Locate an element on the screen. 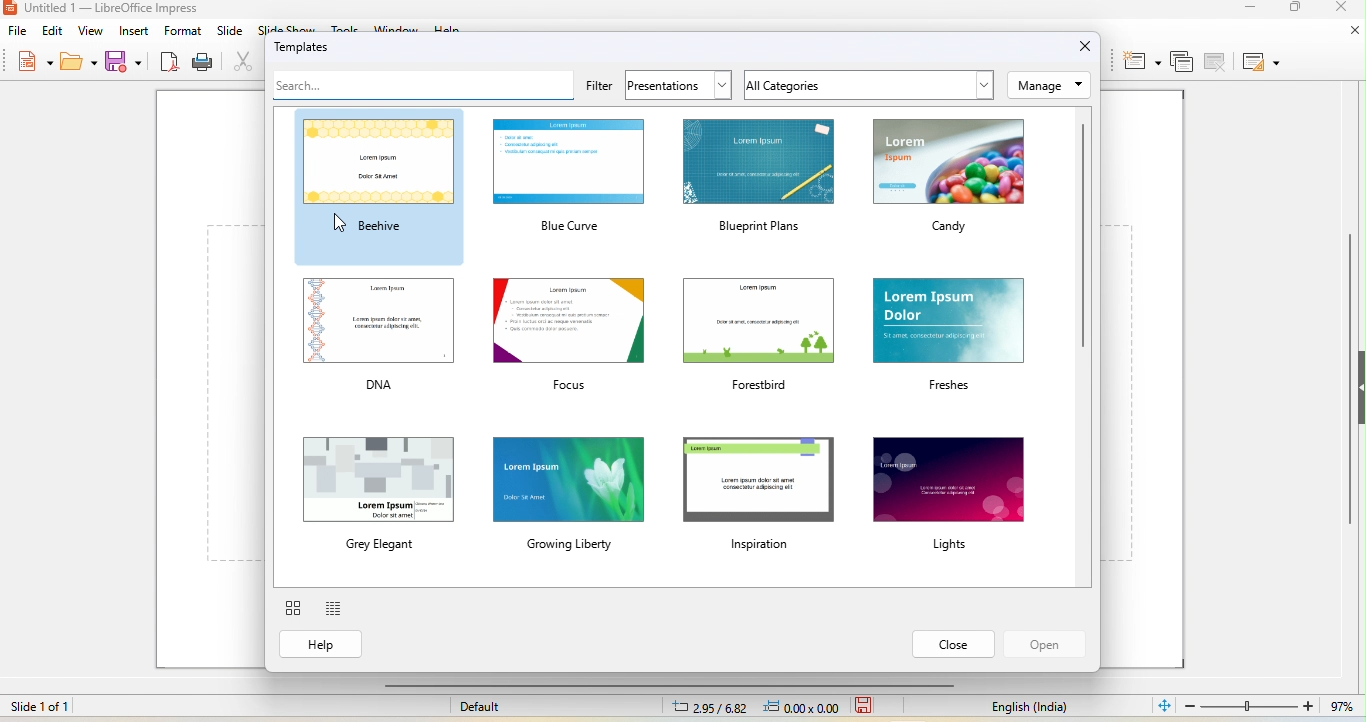  untitled 1-libreoffice impress is located at coordinates (126, 8).